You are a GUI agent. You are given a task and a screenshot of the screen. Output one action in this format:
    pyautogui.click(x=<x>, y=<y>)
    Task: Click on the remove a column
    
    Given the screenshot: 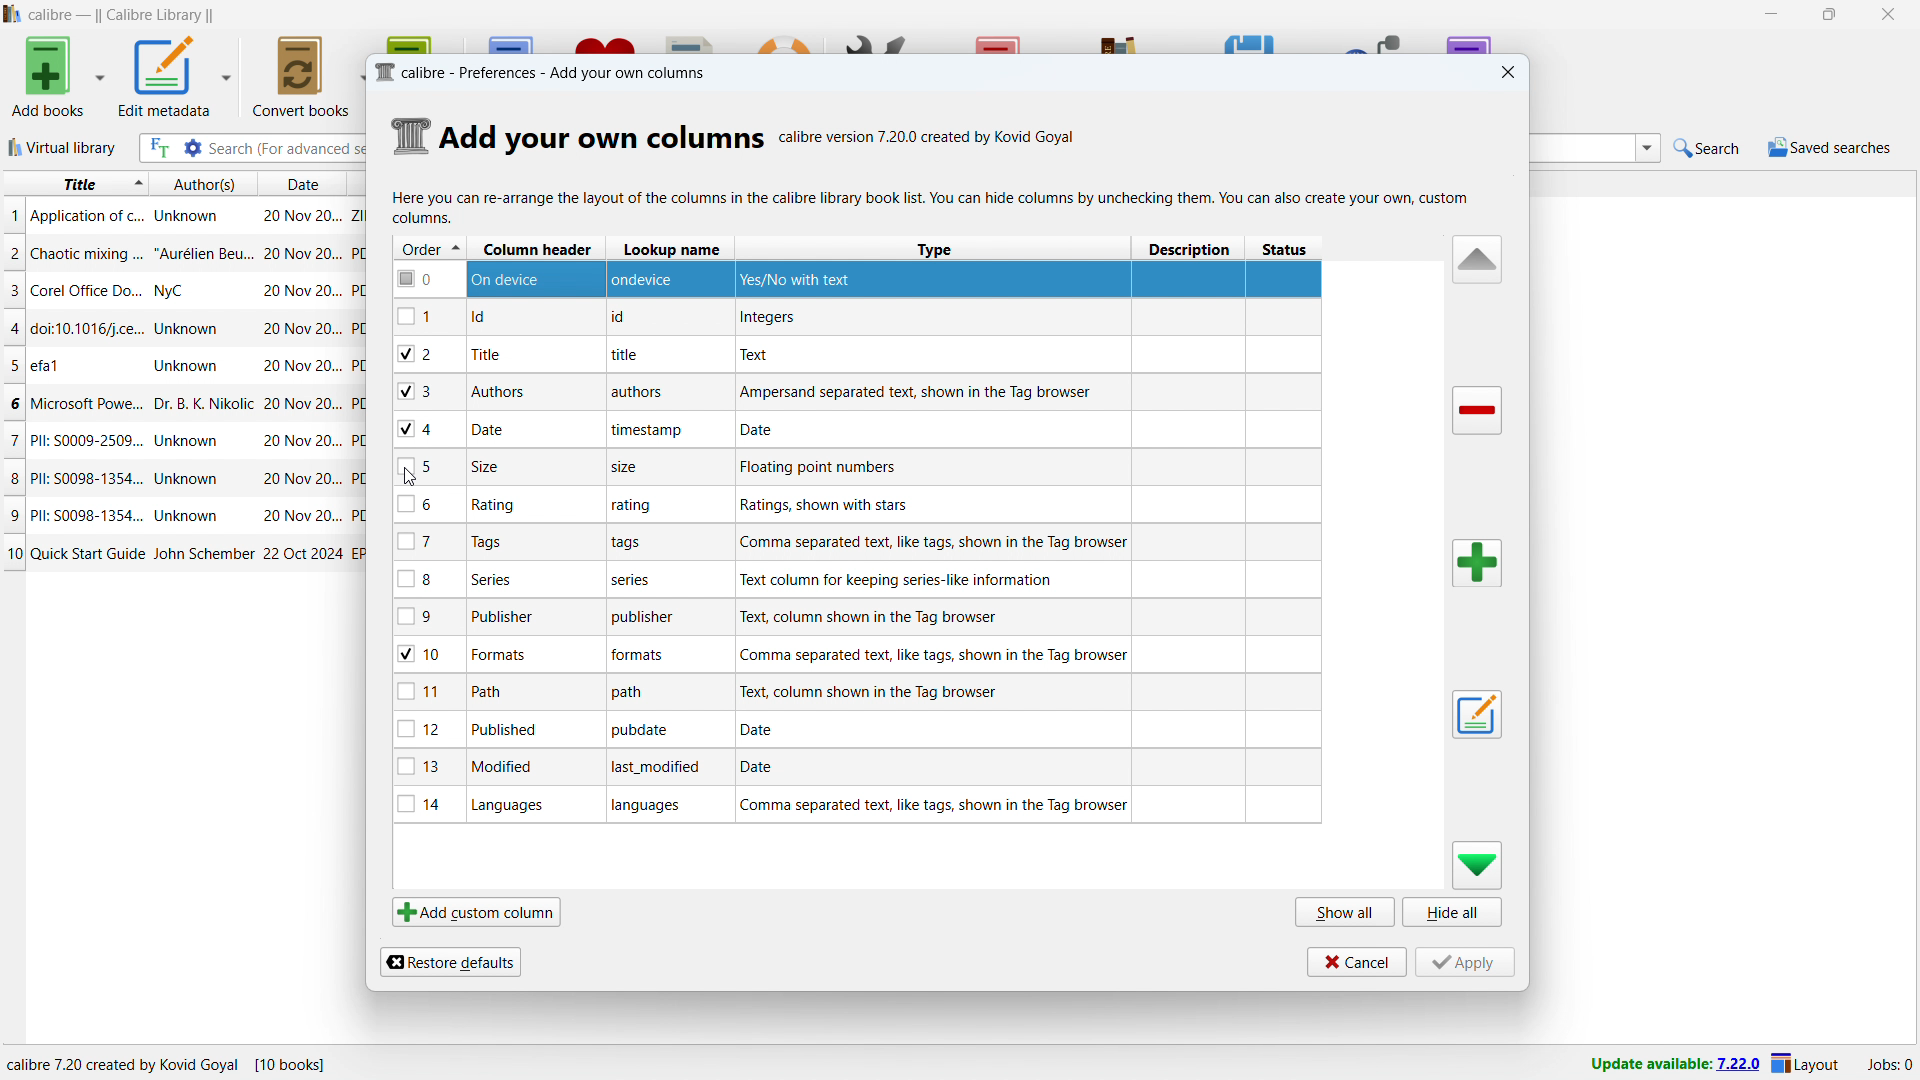 What is the action you would take?
    pyautogui.click(x=1476, y=411)
    